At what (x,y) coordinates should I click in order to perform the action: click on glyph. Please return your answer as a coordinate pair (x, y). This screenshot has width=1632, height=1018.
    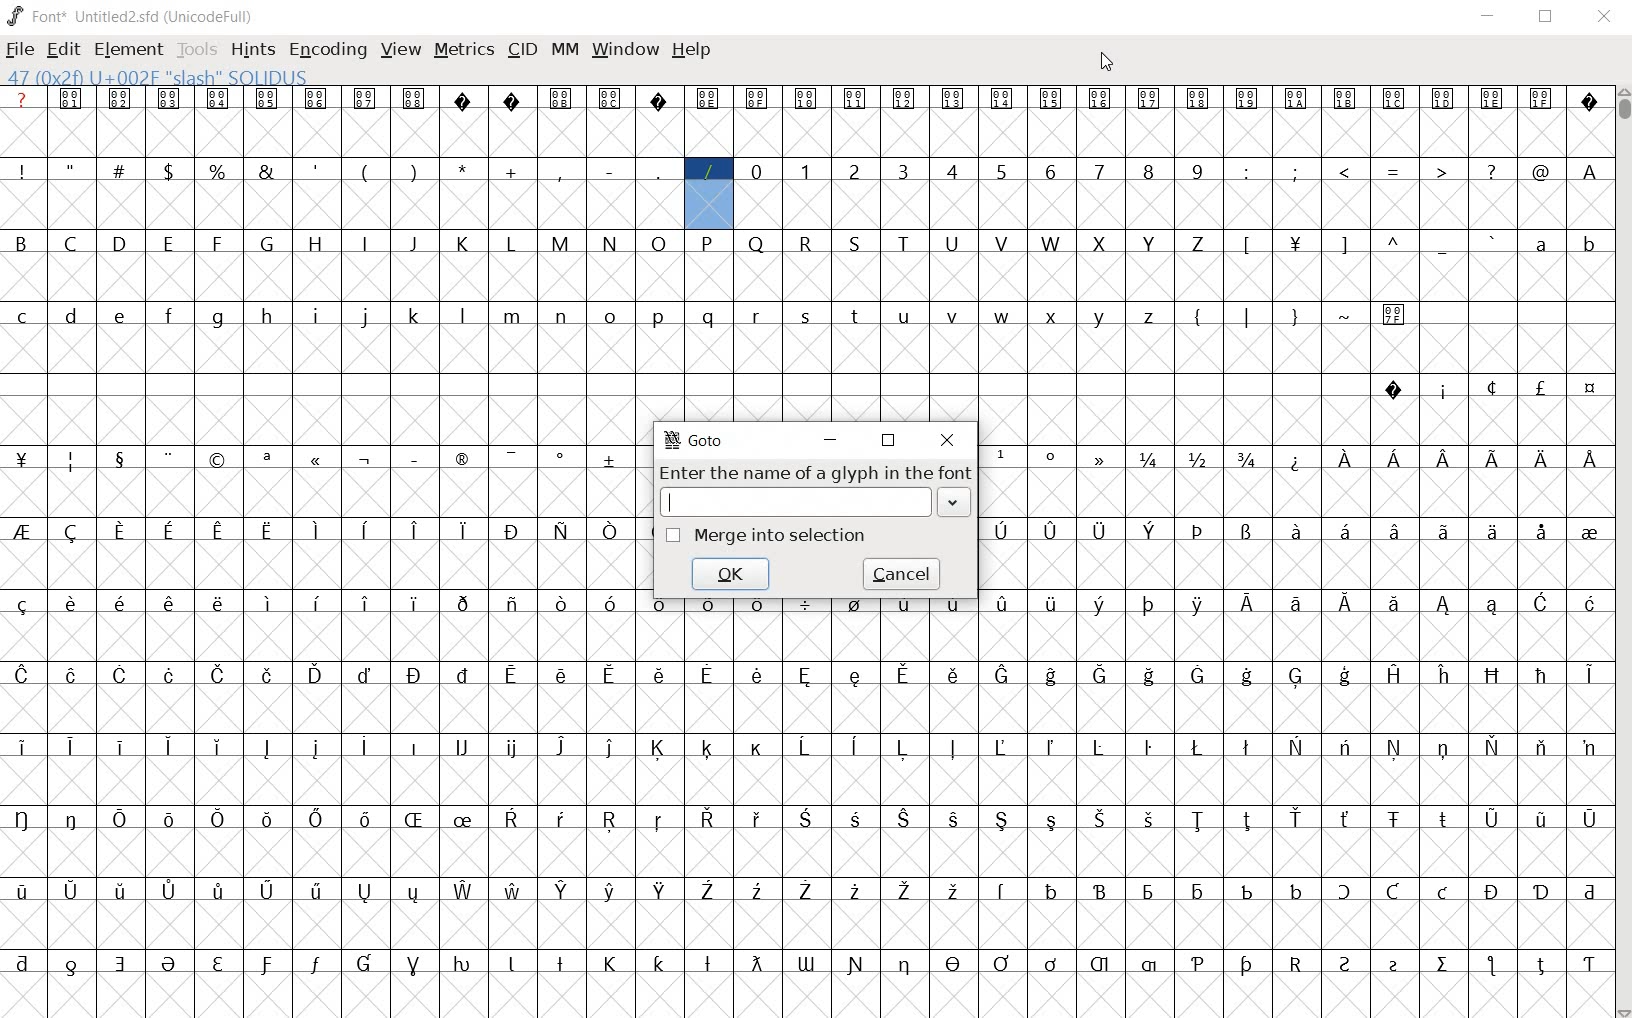
    Looking at the image, I should click on (170, 820).